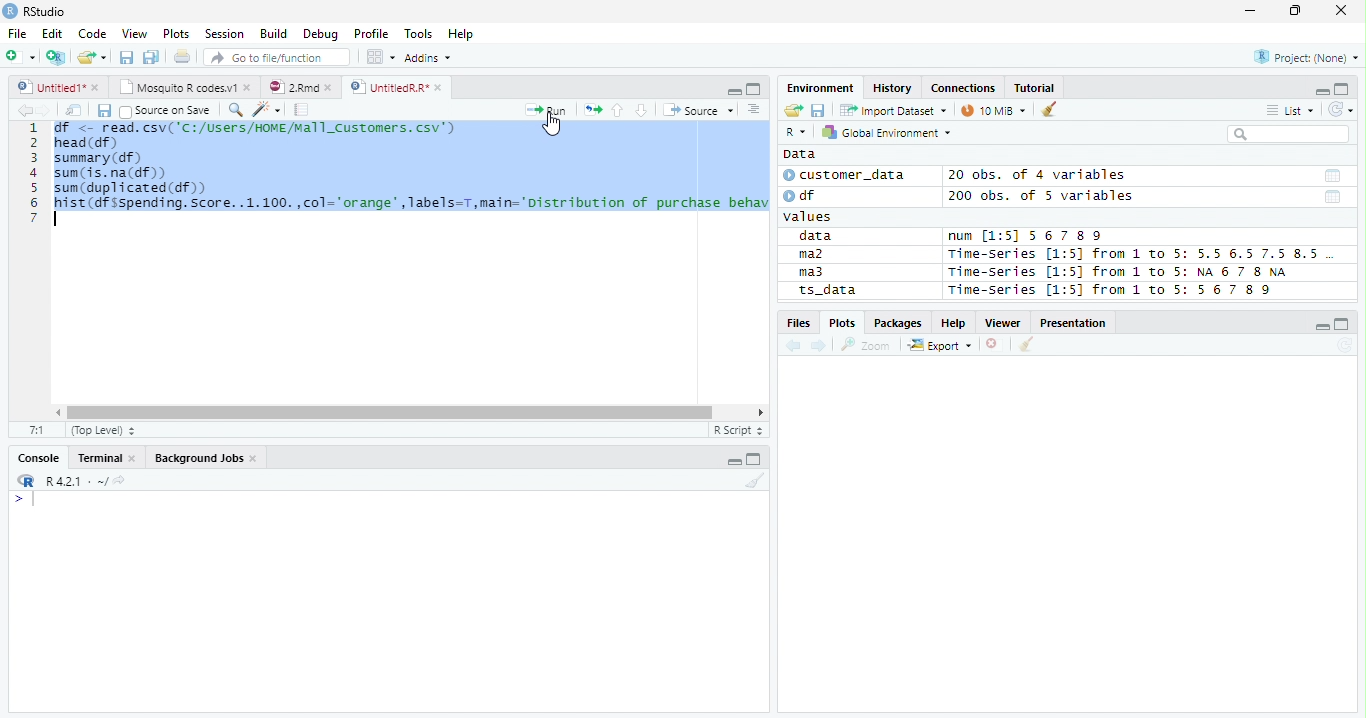 The height and width of the screenshot is (718, 1366). Describe the element at coordinates (302, 110) in the screenshot. I see `Compile Report` at that location.